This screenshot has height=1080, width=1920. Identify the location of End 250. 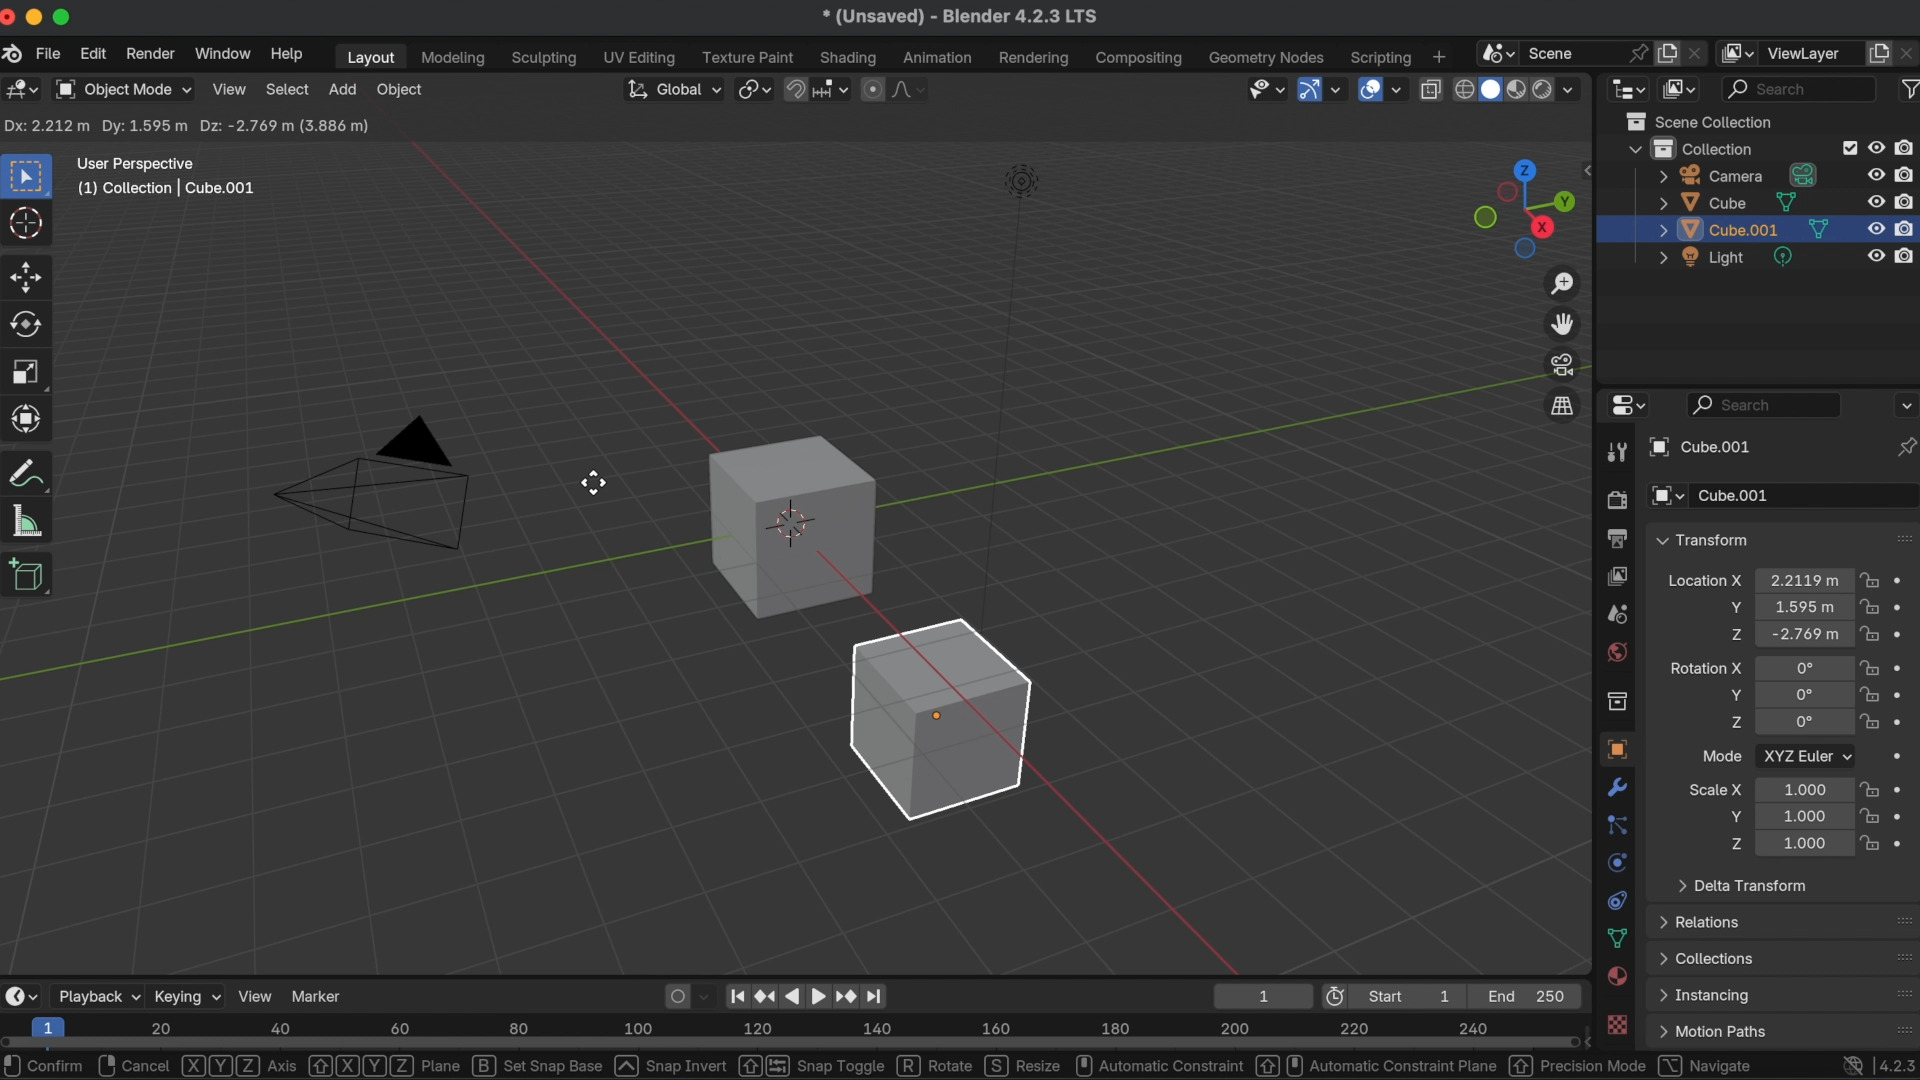
(1528, 995).